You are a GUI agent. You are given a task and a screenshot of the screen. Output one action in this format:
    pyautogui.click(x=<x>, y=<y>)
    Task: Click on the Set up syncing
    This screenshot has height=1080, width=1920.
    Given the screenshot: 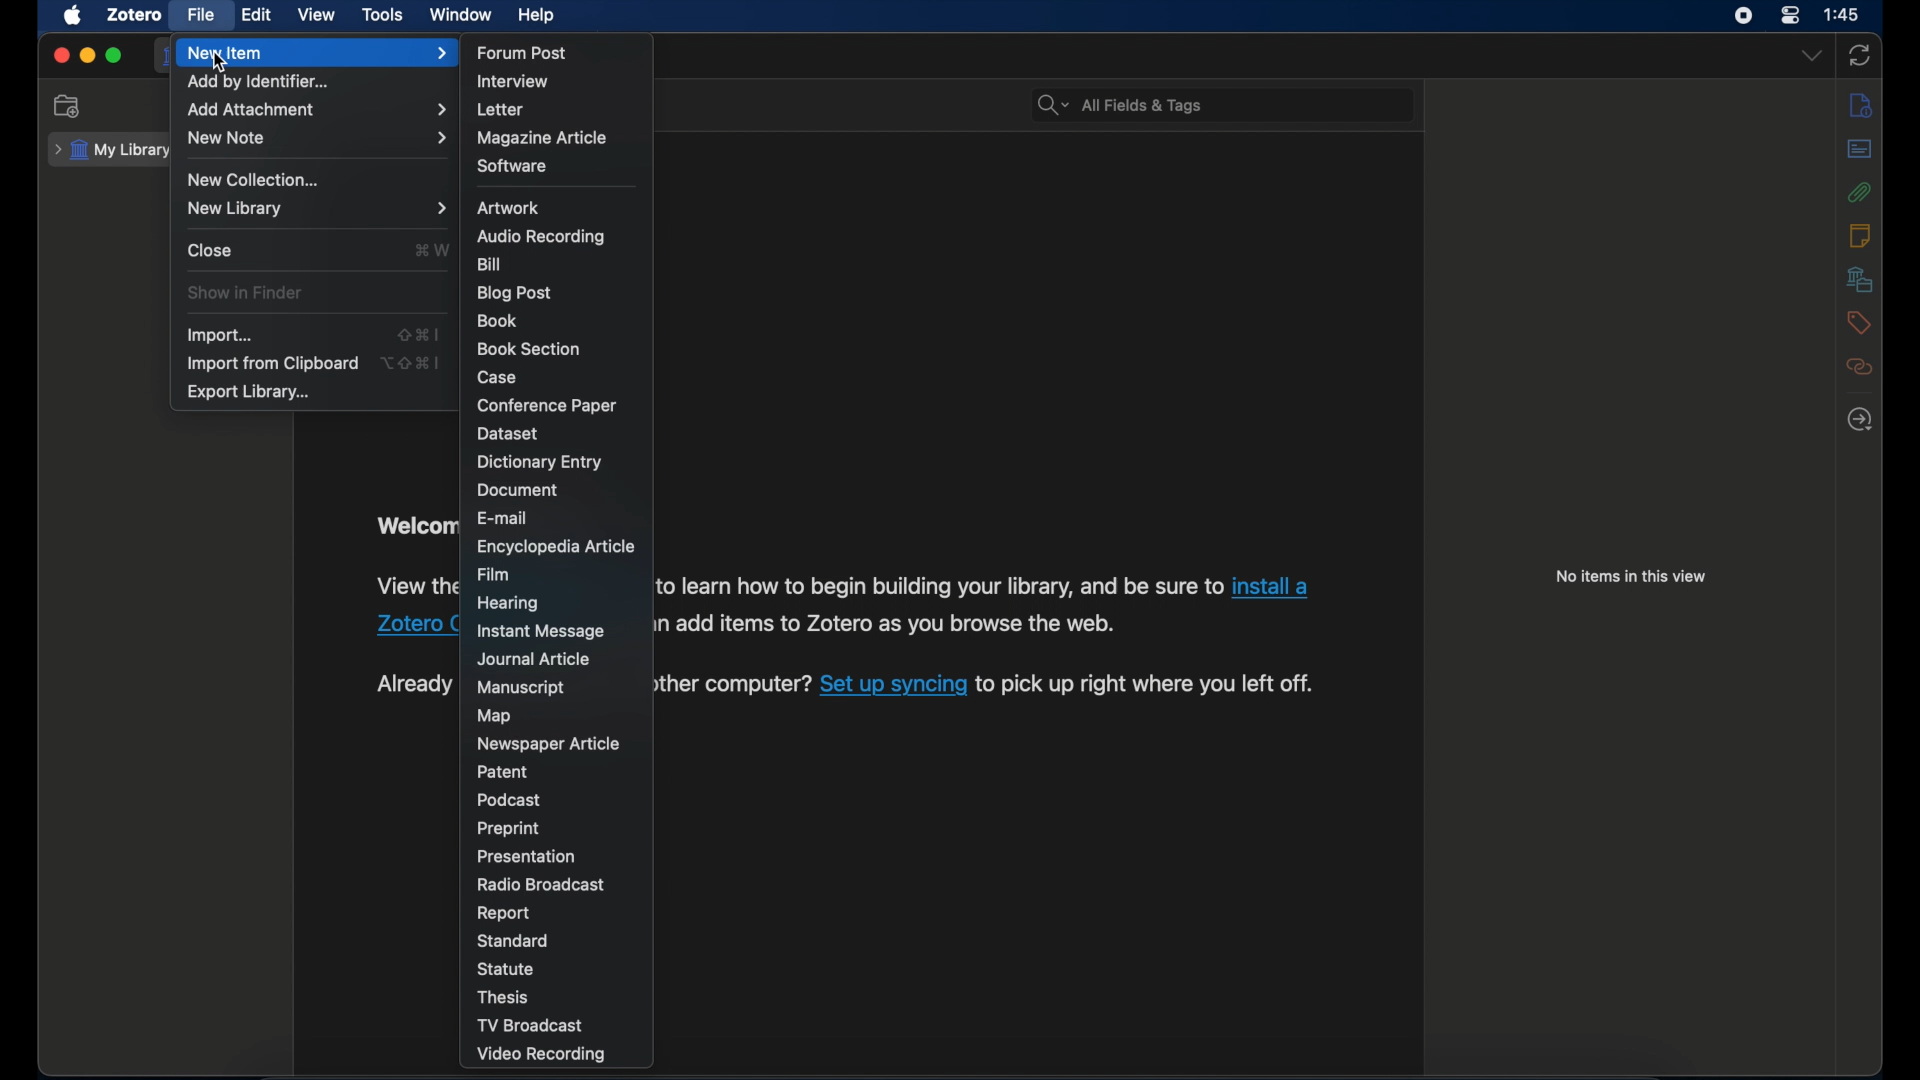 What is the action you would take?
    pyautogui.click(x=894, y=683)
    